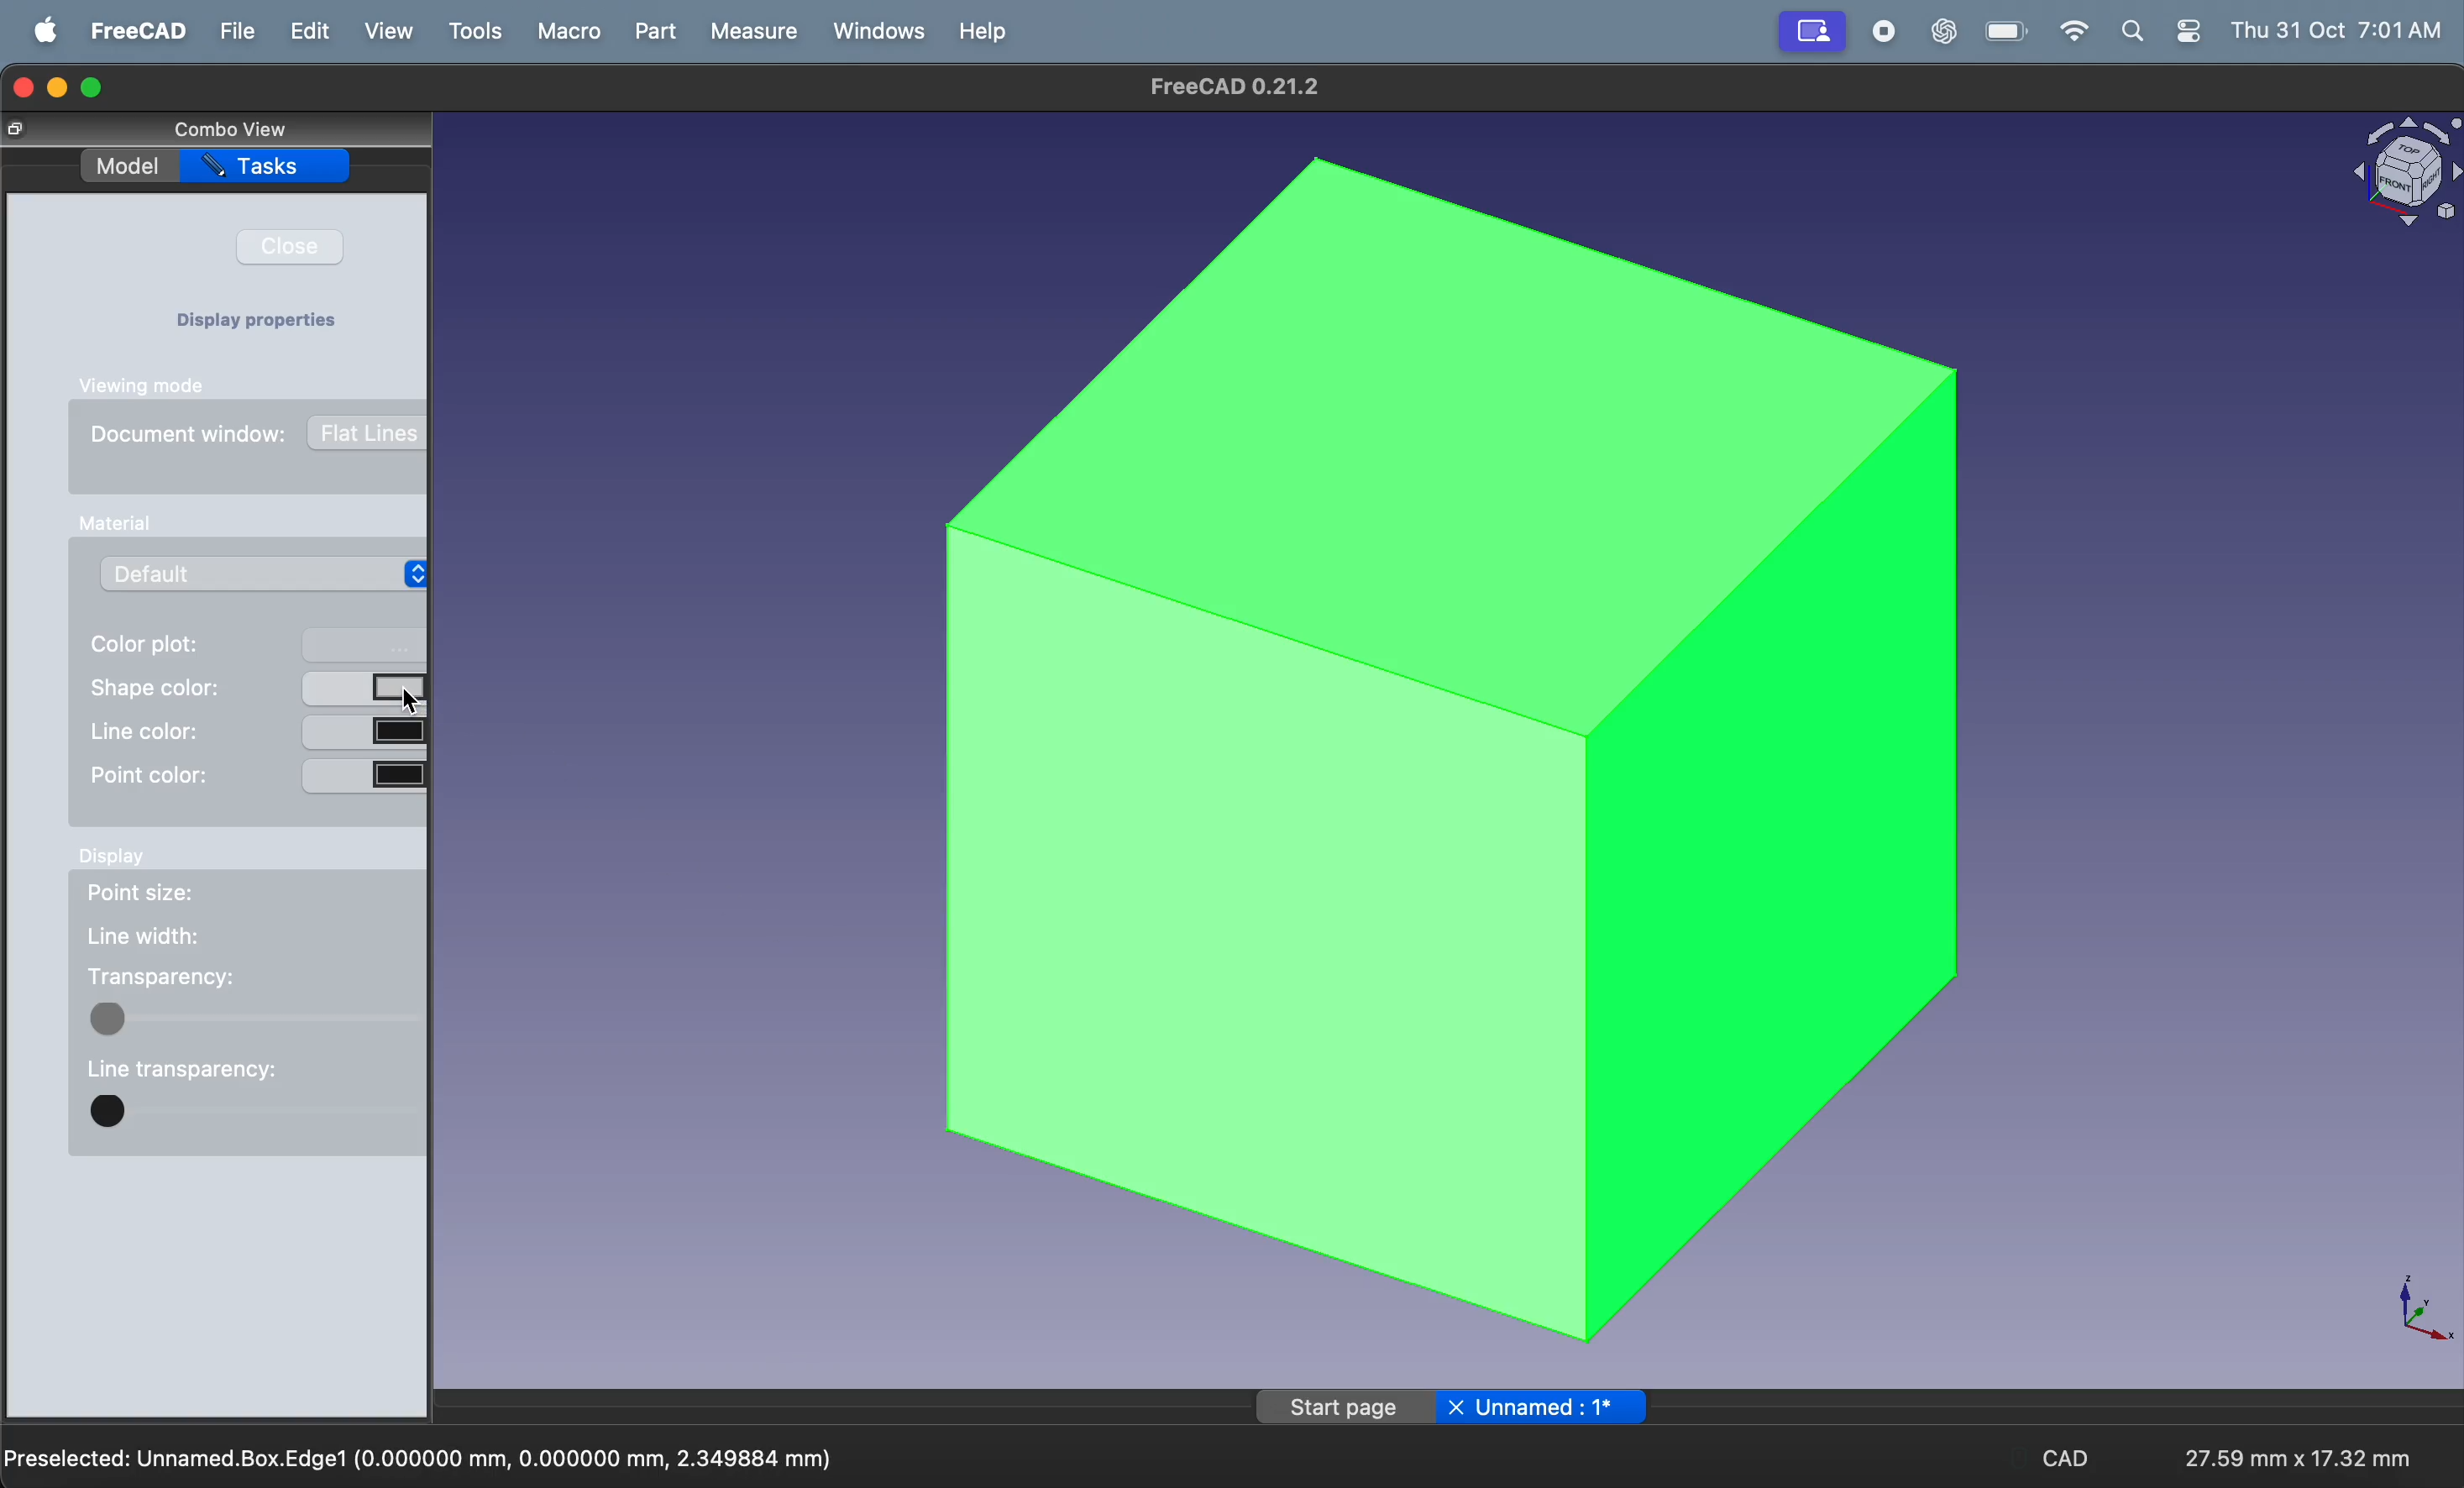 This screenshot has width=2464, height=1488. Describe the element at coordinates (1813, 30) in the screenshot. I see `mirror` at that location.